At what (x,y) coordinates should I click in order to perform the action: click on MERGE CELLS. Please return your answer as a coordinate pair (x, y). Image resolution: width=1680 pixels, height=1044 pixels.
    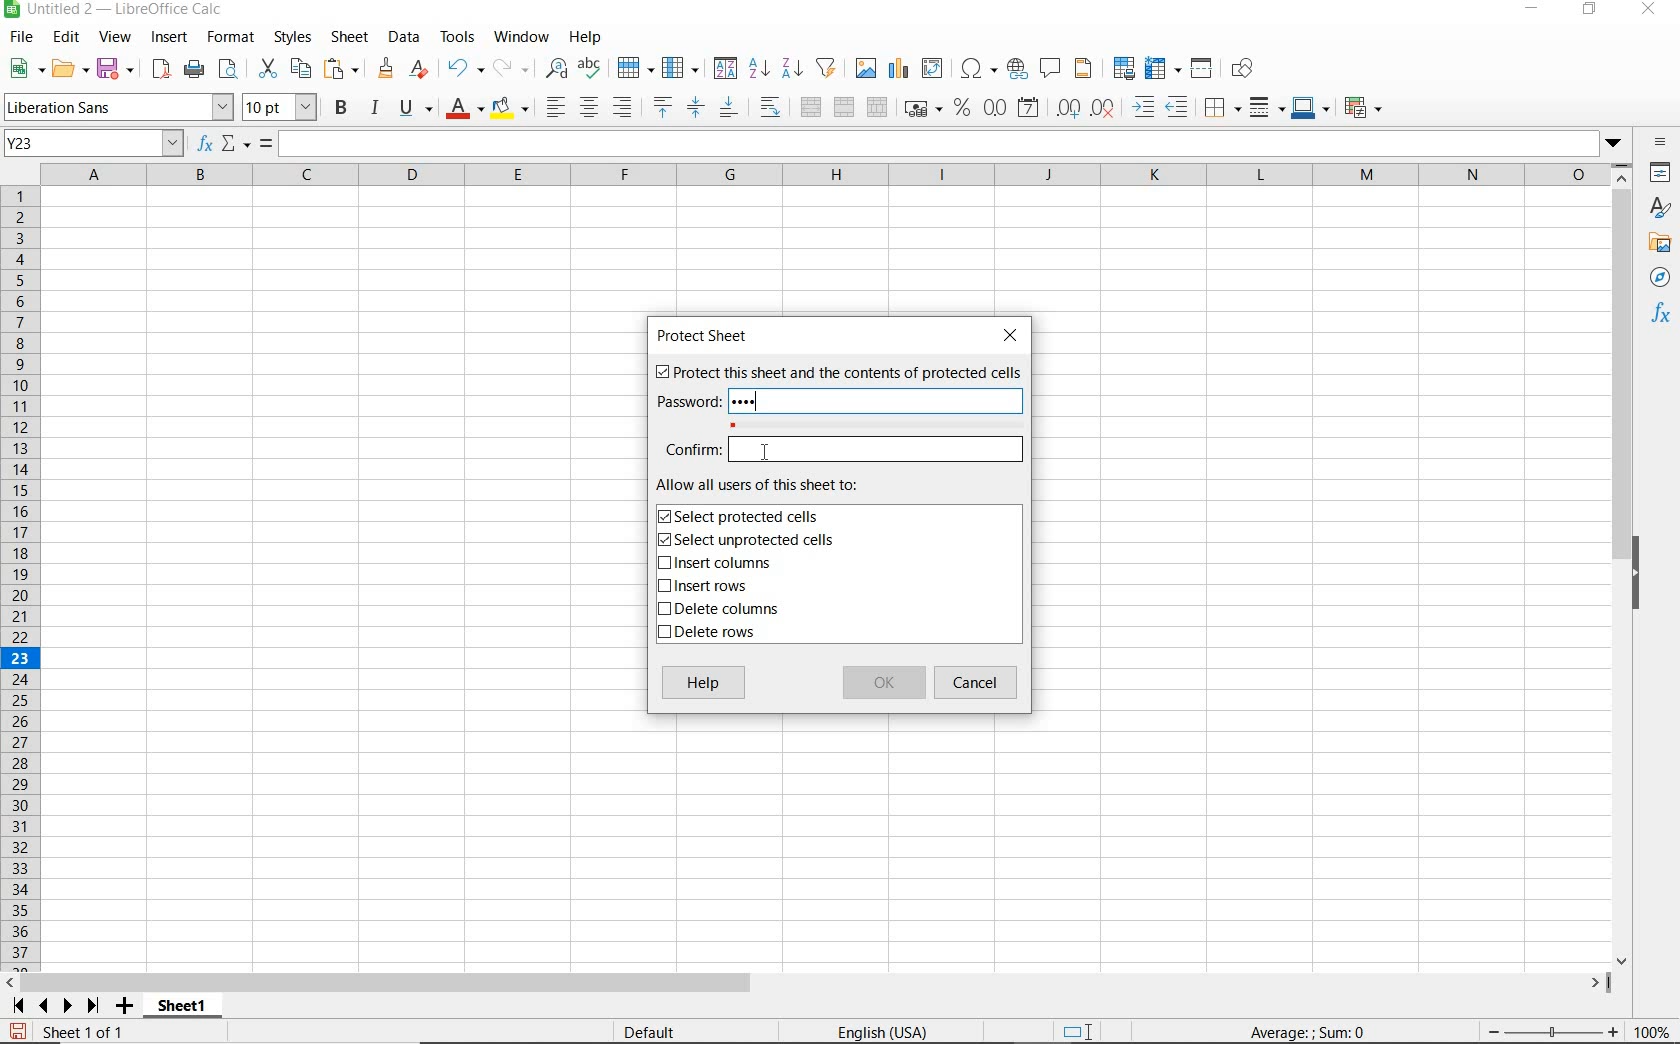
    Looking at the image, I should click on (844, 108).